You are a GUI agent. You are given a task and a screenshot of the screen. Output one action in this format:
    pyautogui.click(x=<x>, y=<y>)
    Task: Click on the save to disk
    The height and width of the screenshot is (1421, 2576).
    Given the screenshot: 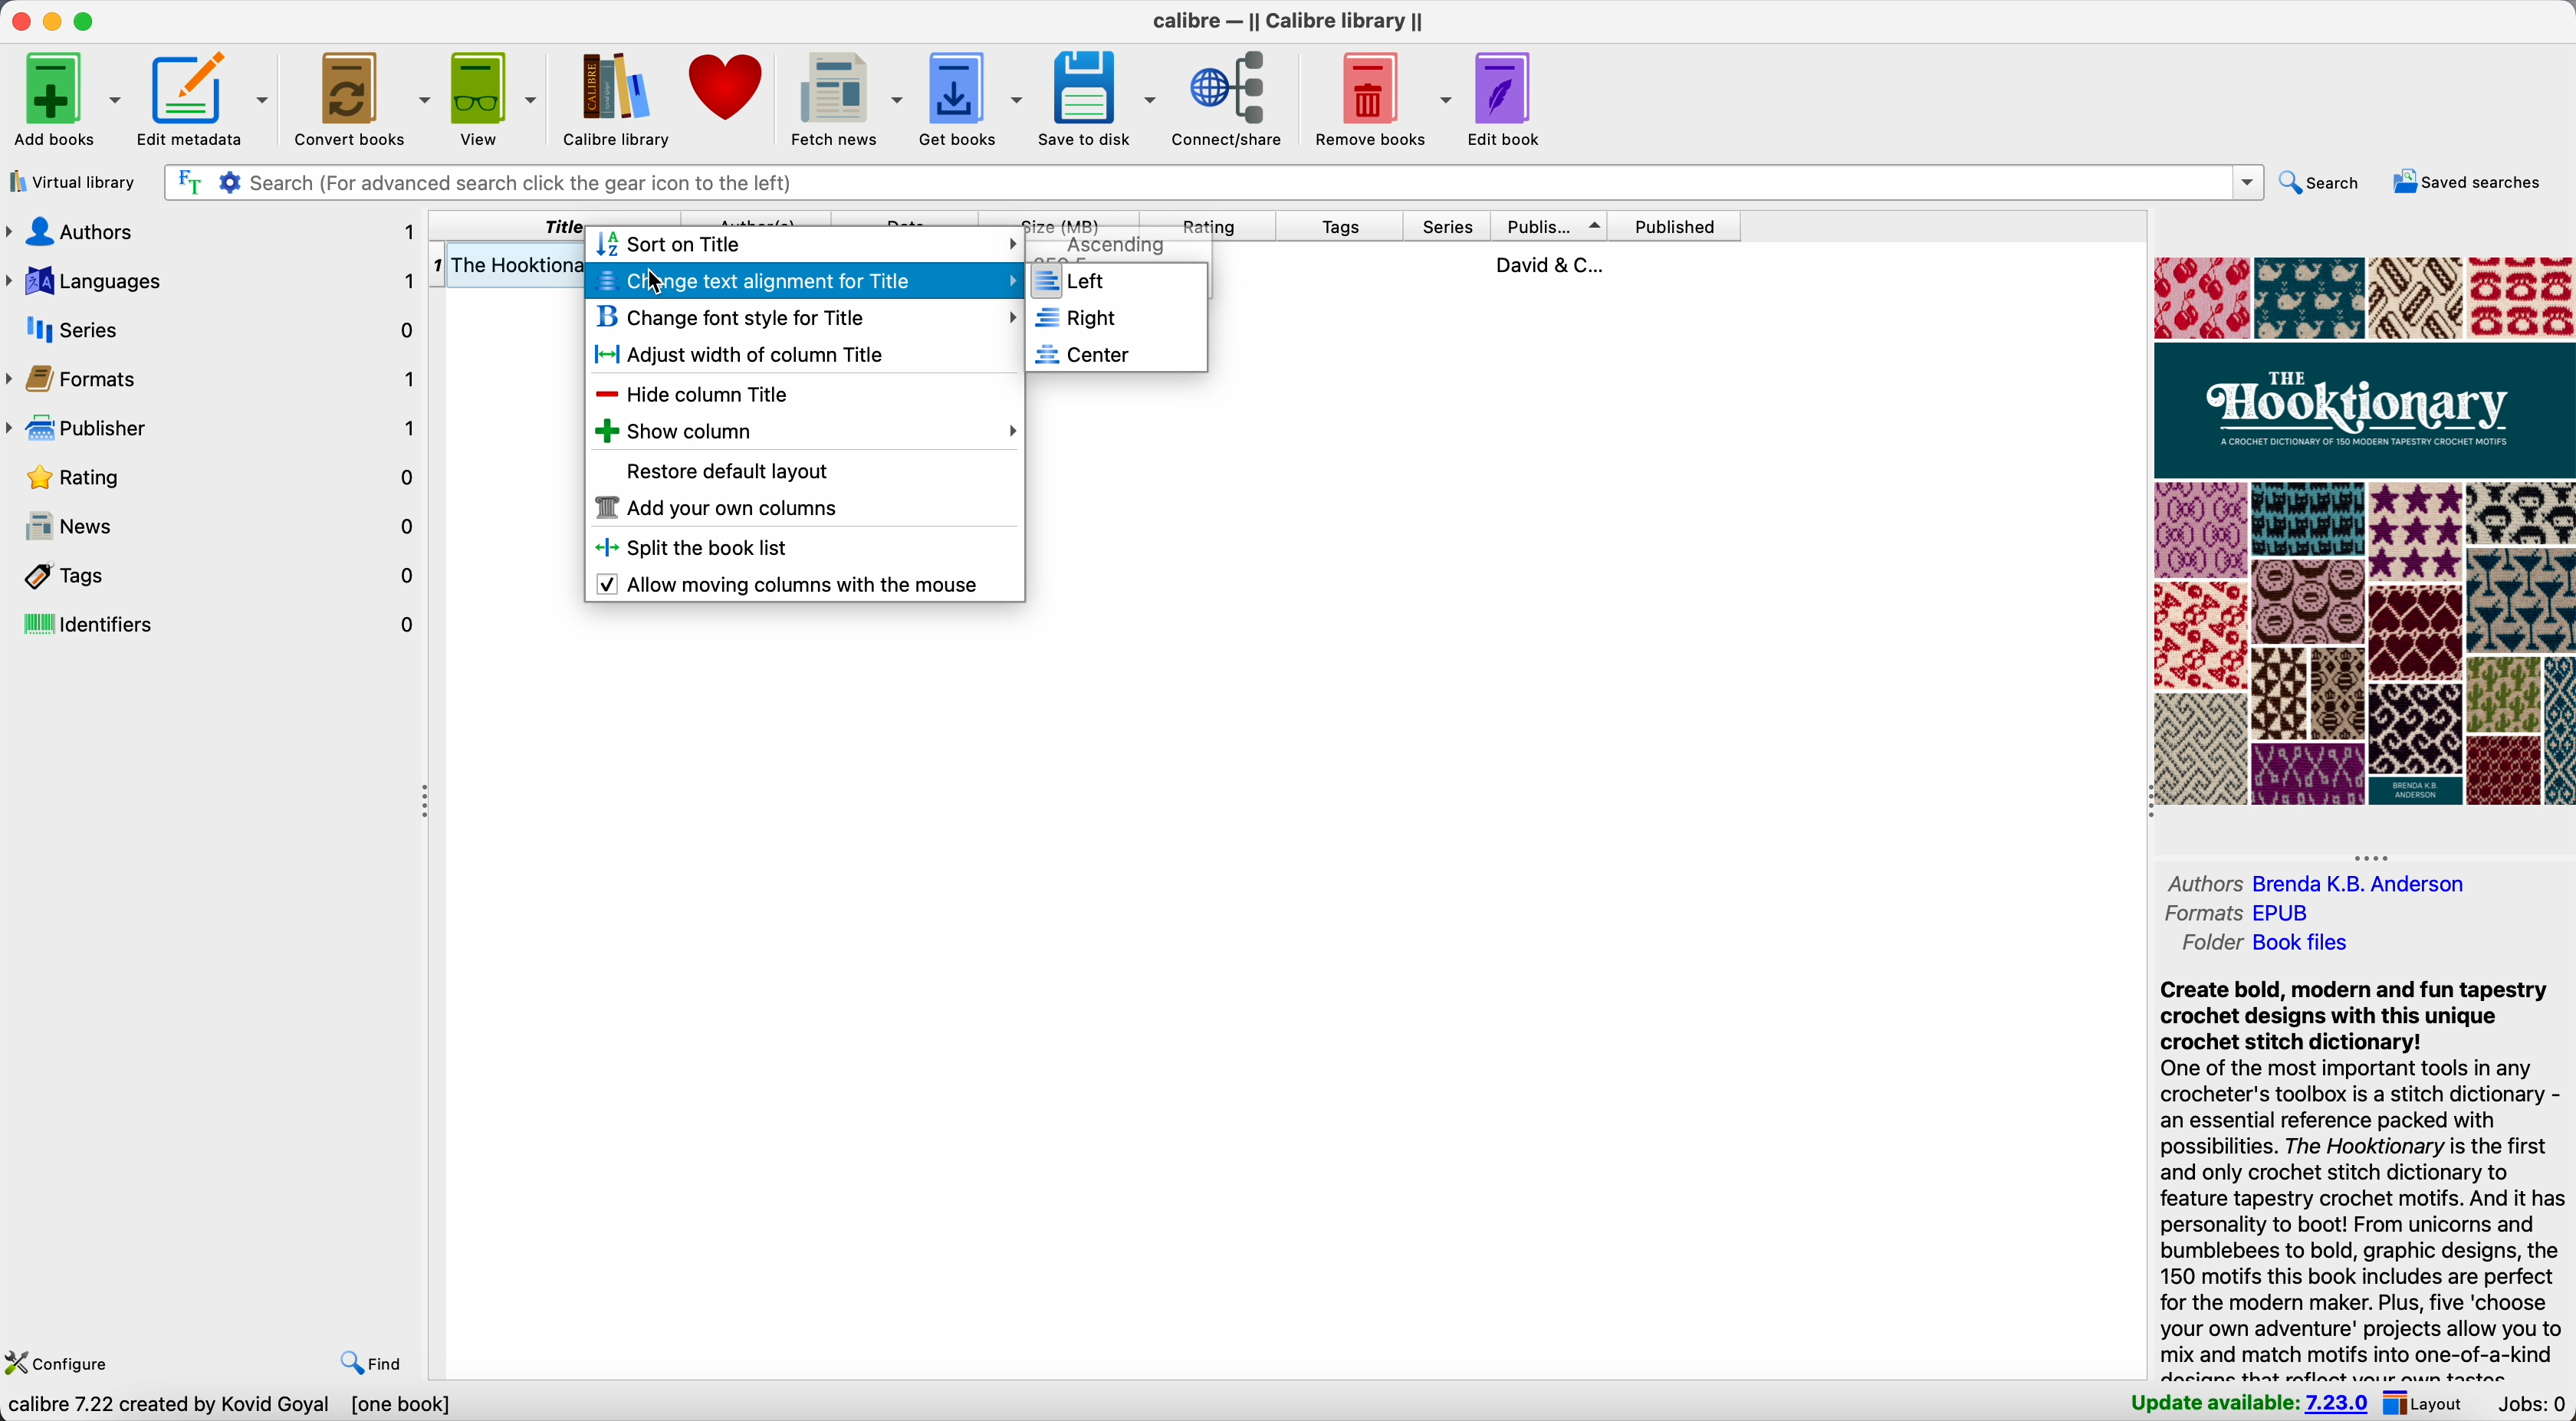 What is the action you would take?
    pyautogui.click(x=1098, y=101)
    